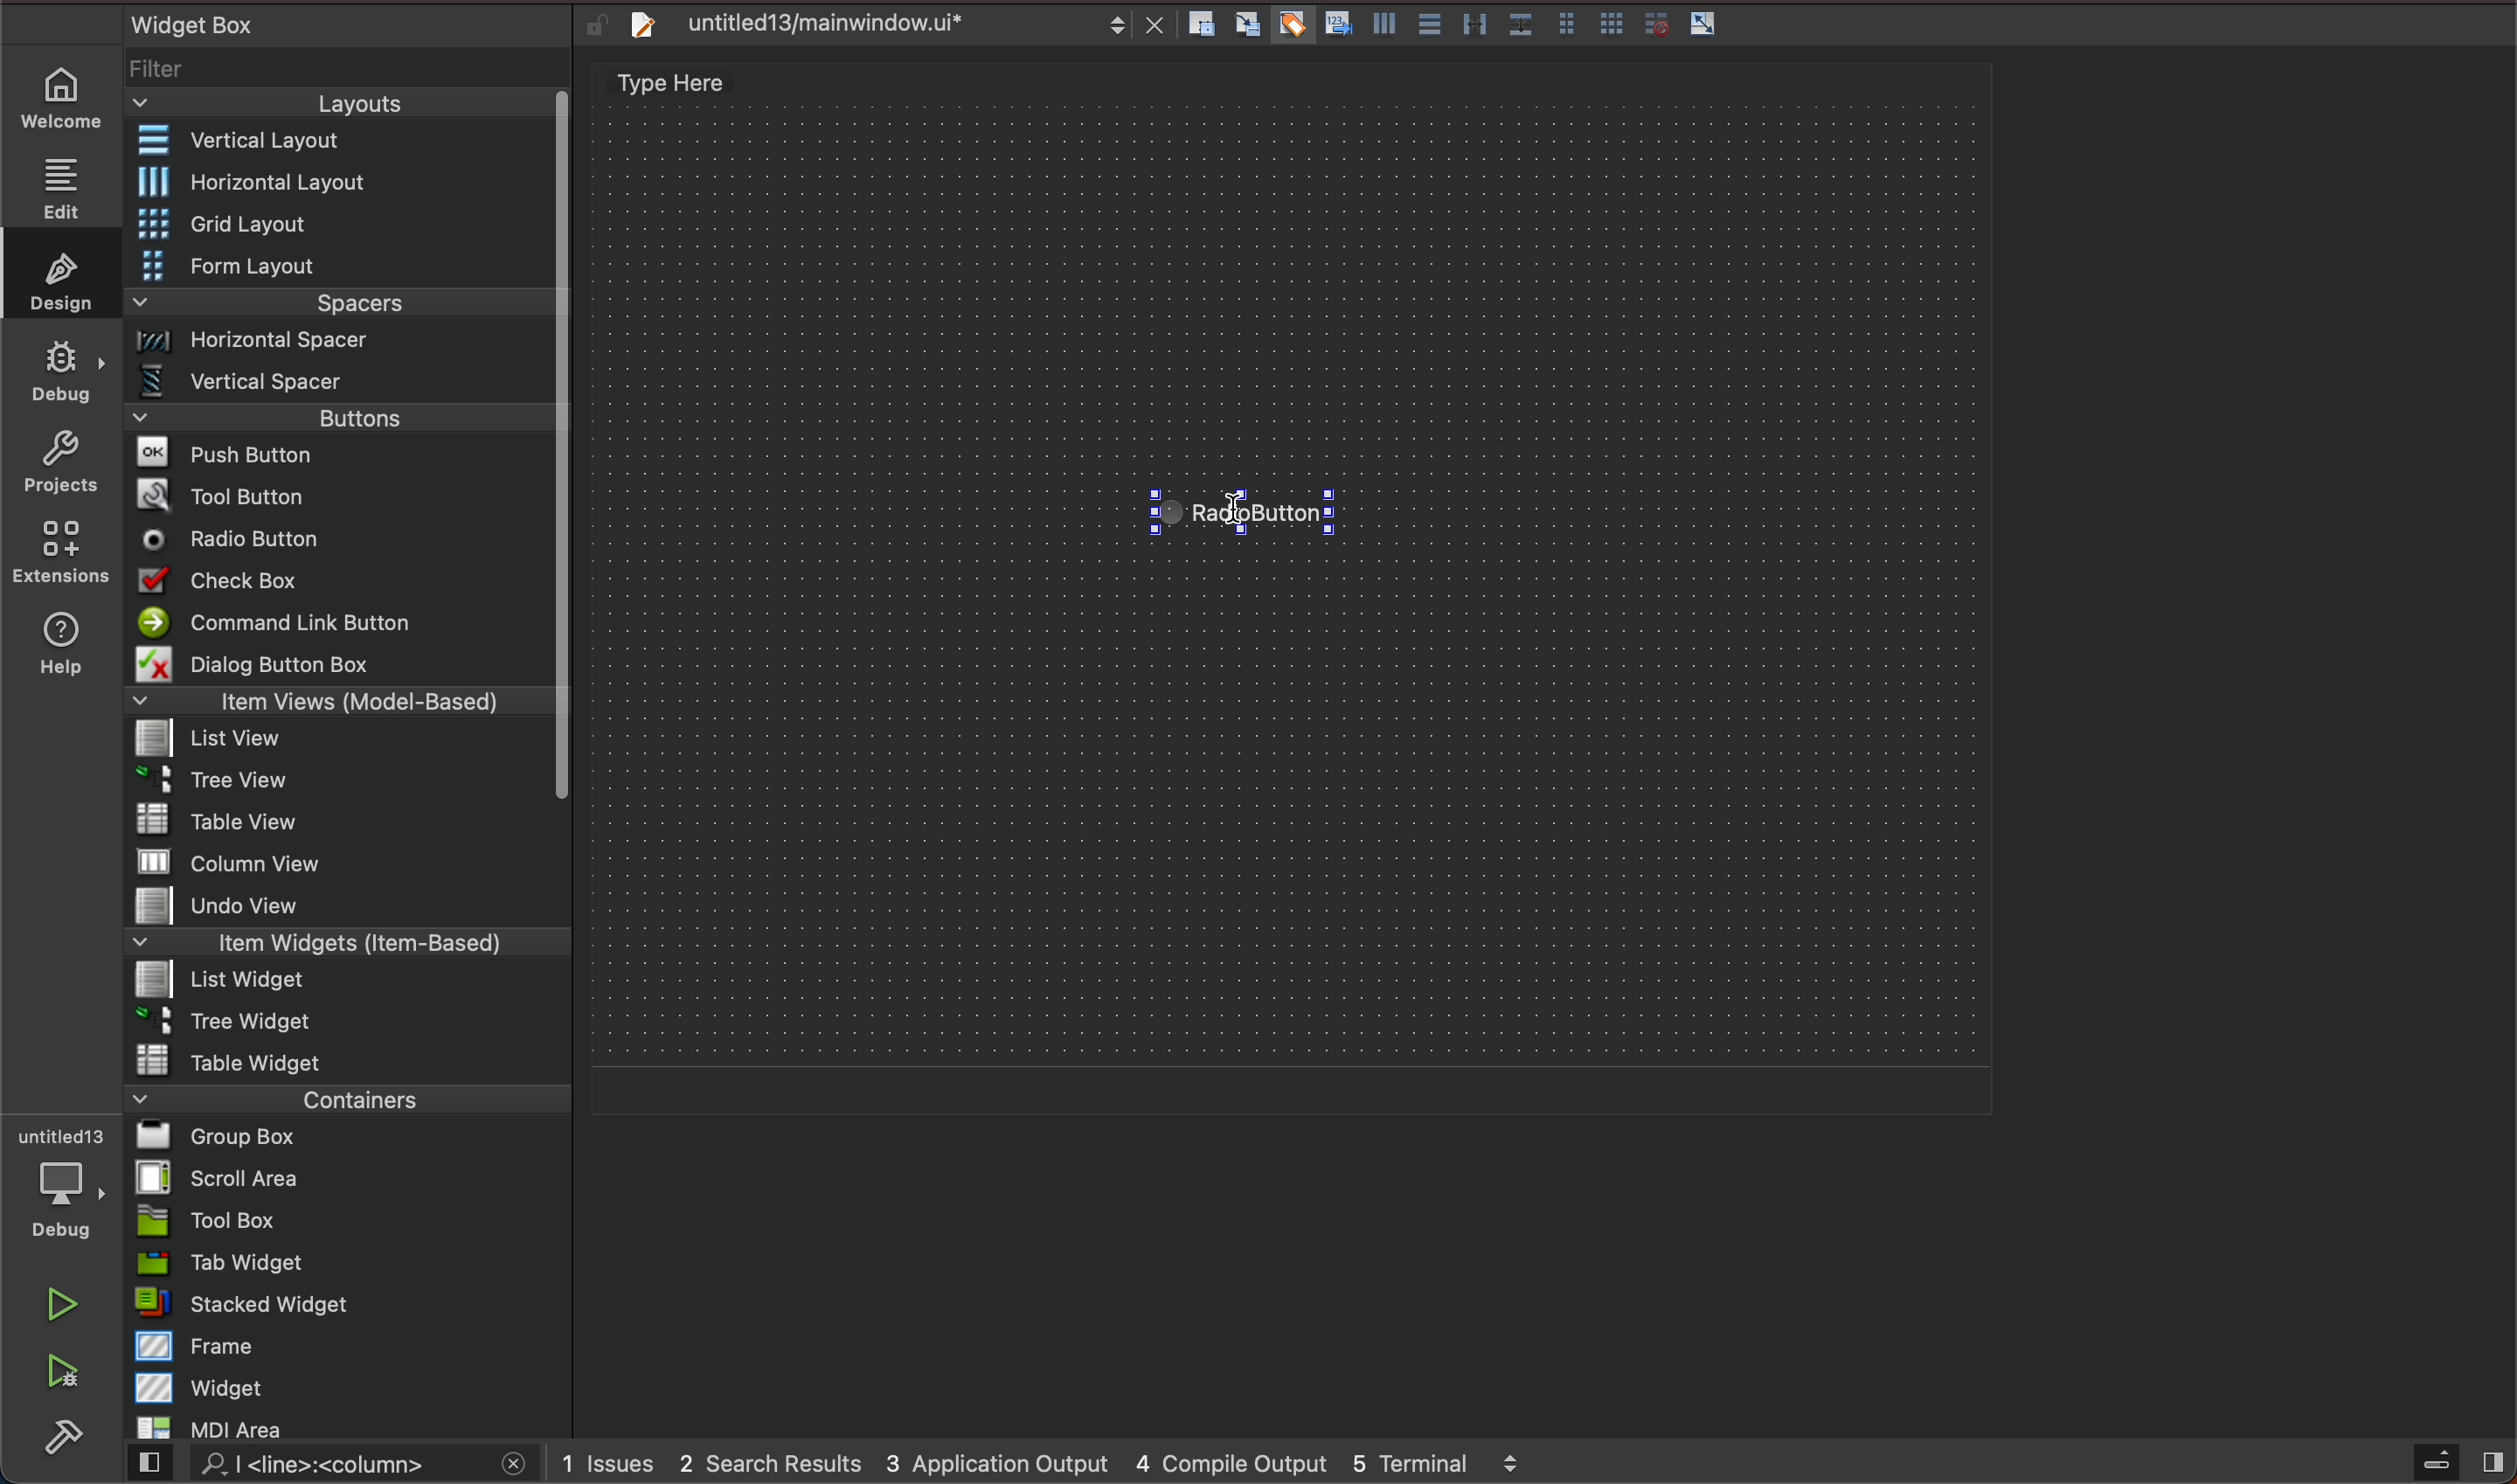  Describe the element at coordinates (342, 668) in the screenshot. I see `dialong button` at that location.